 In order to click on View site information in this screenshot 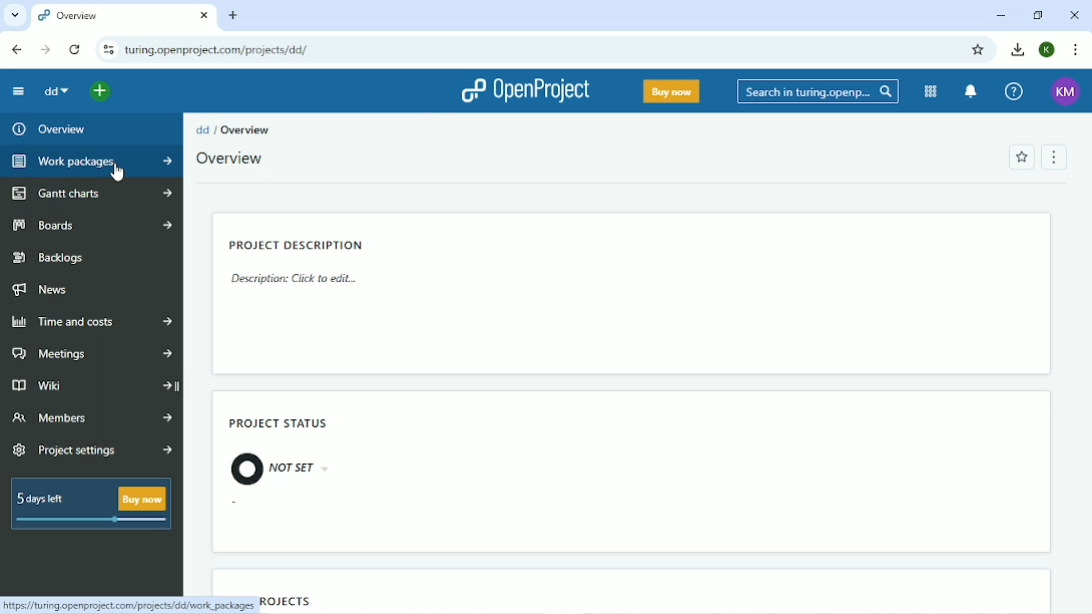, I will do `click(108, 49)`.